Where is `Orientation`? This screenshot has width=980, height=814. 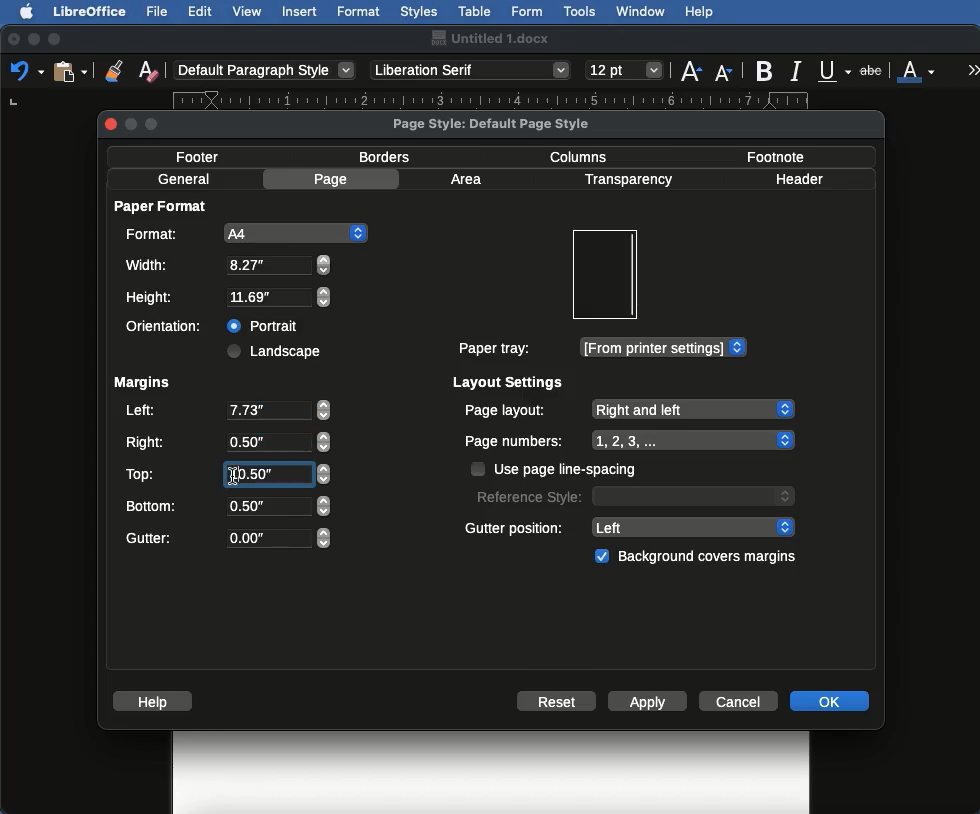 Orientation is located at coordinates (168, 326).